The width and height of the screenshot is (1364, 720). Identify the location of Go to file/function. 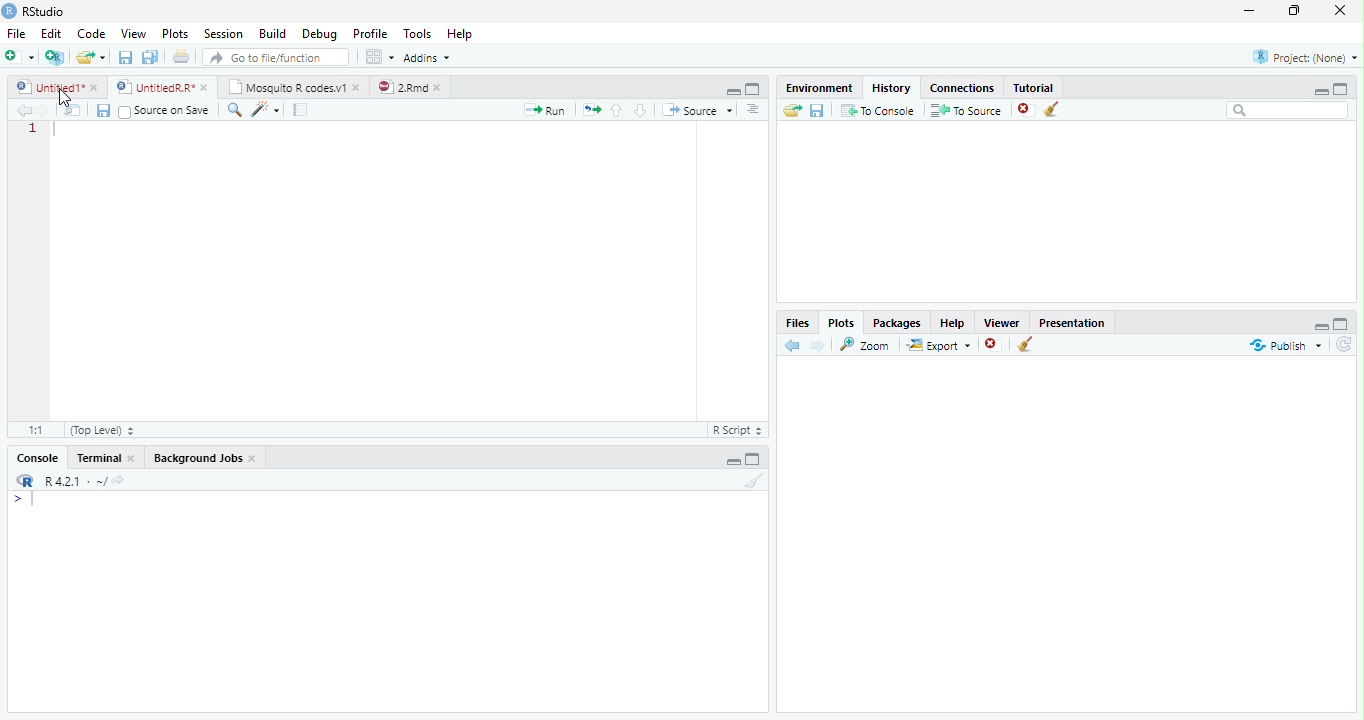
(274, 57).